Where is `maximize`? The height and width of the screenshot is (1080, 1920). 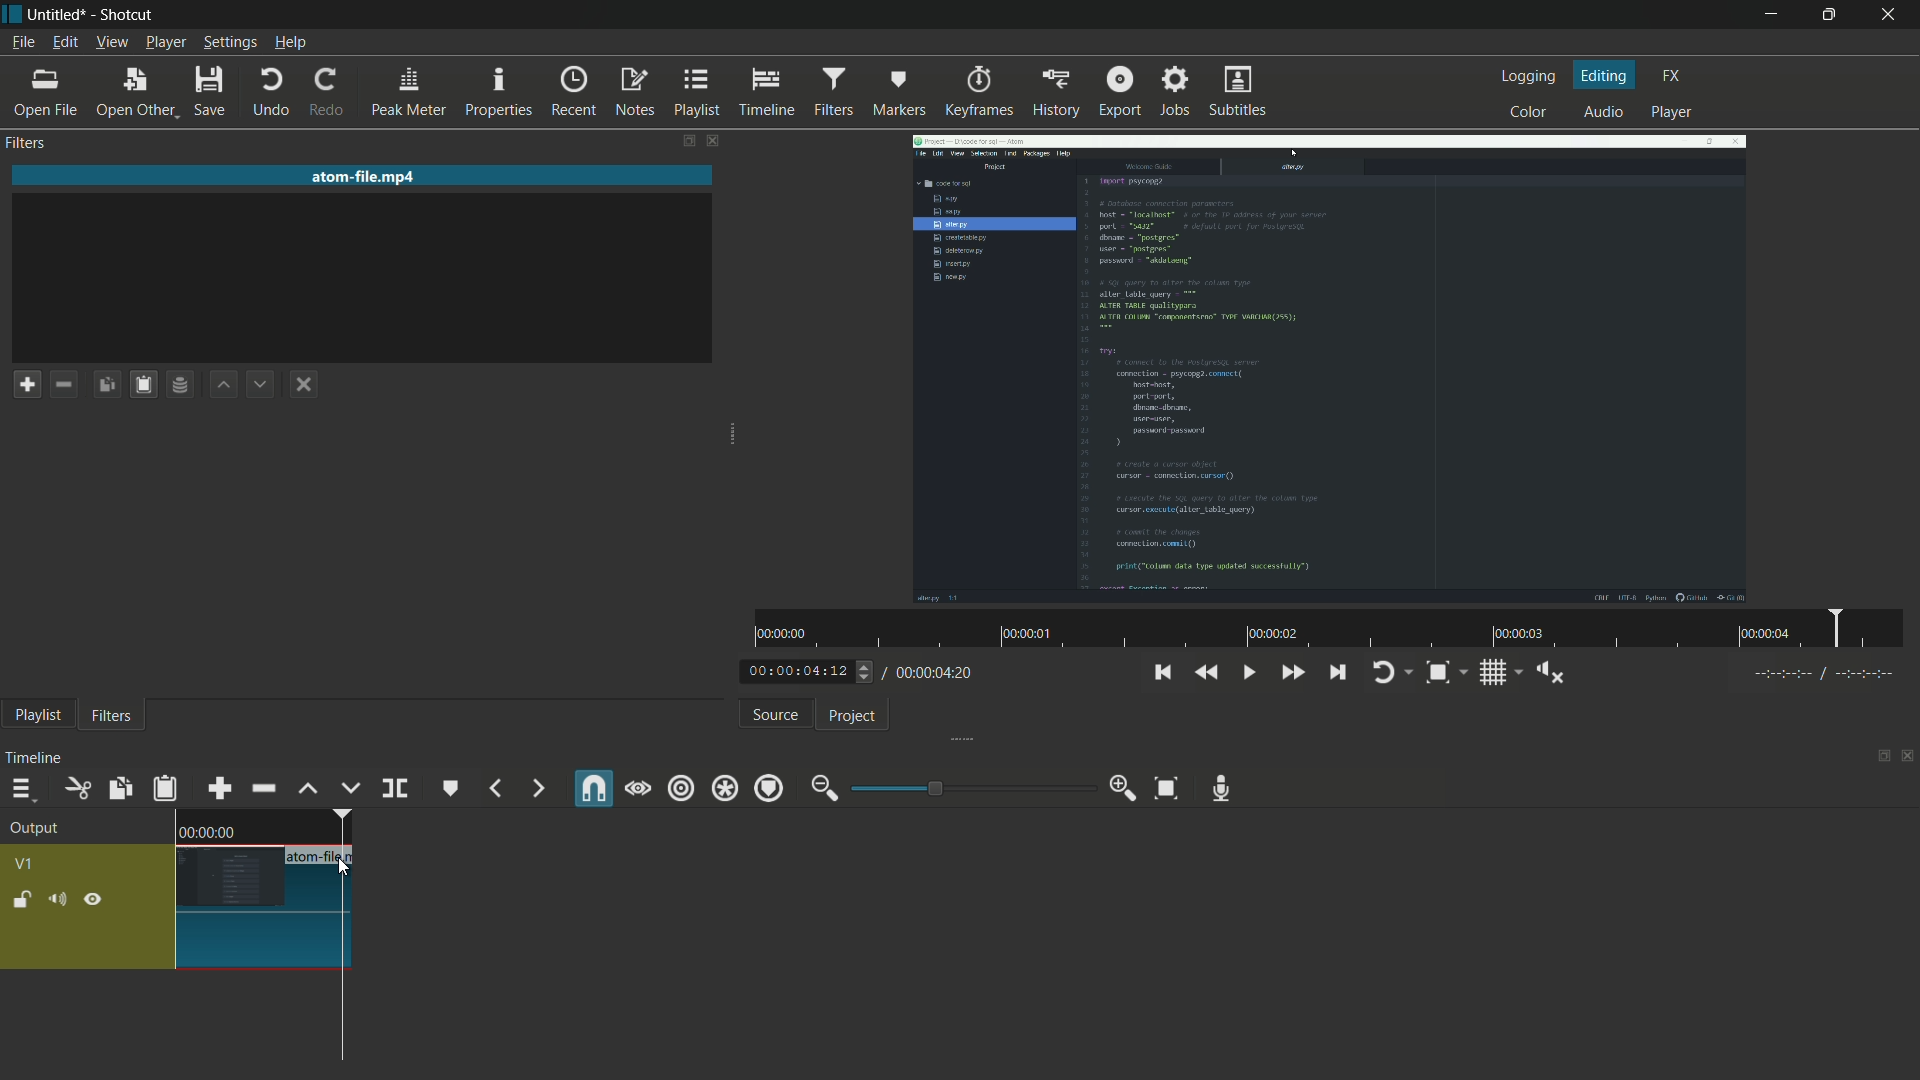 maximize is located at coordinates (1833, 15).